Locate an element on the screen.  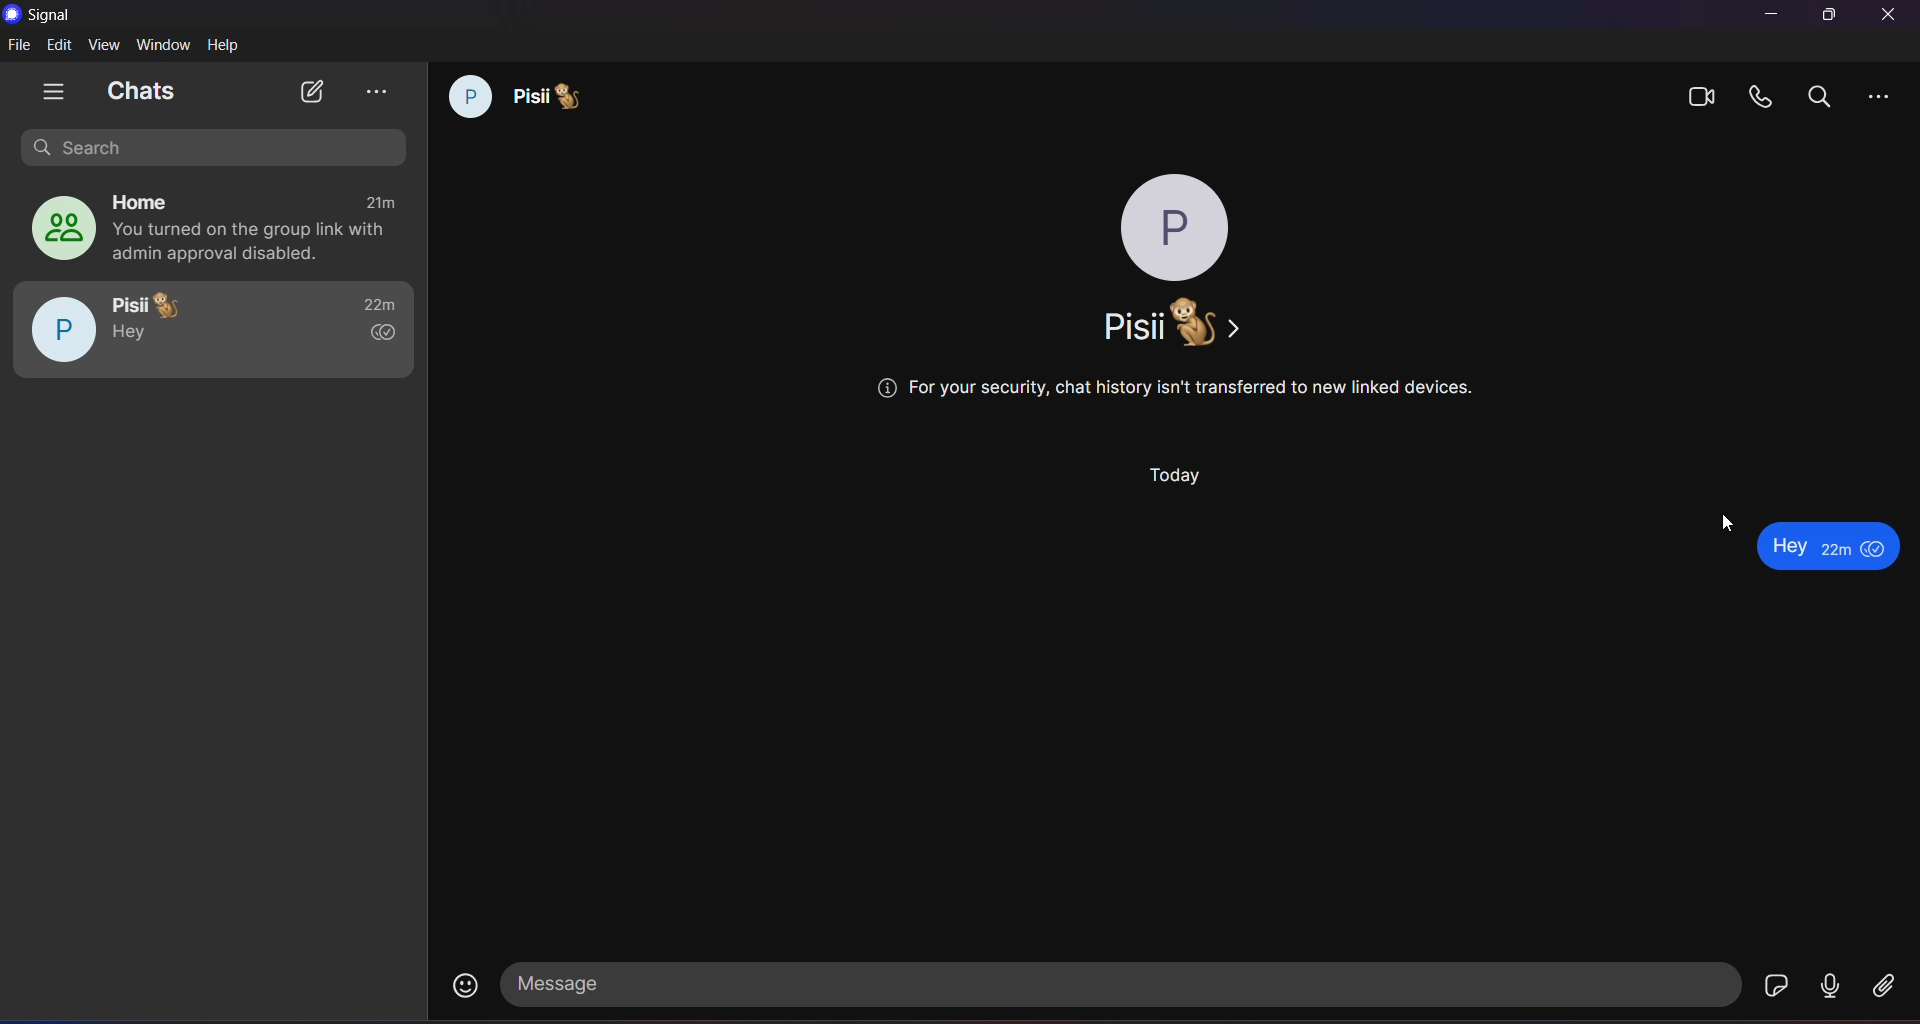
day is located at coordinates (1179, 473).